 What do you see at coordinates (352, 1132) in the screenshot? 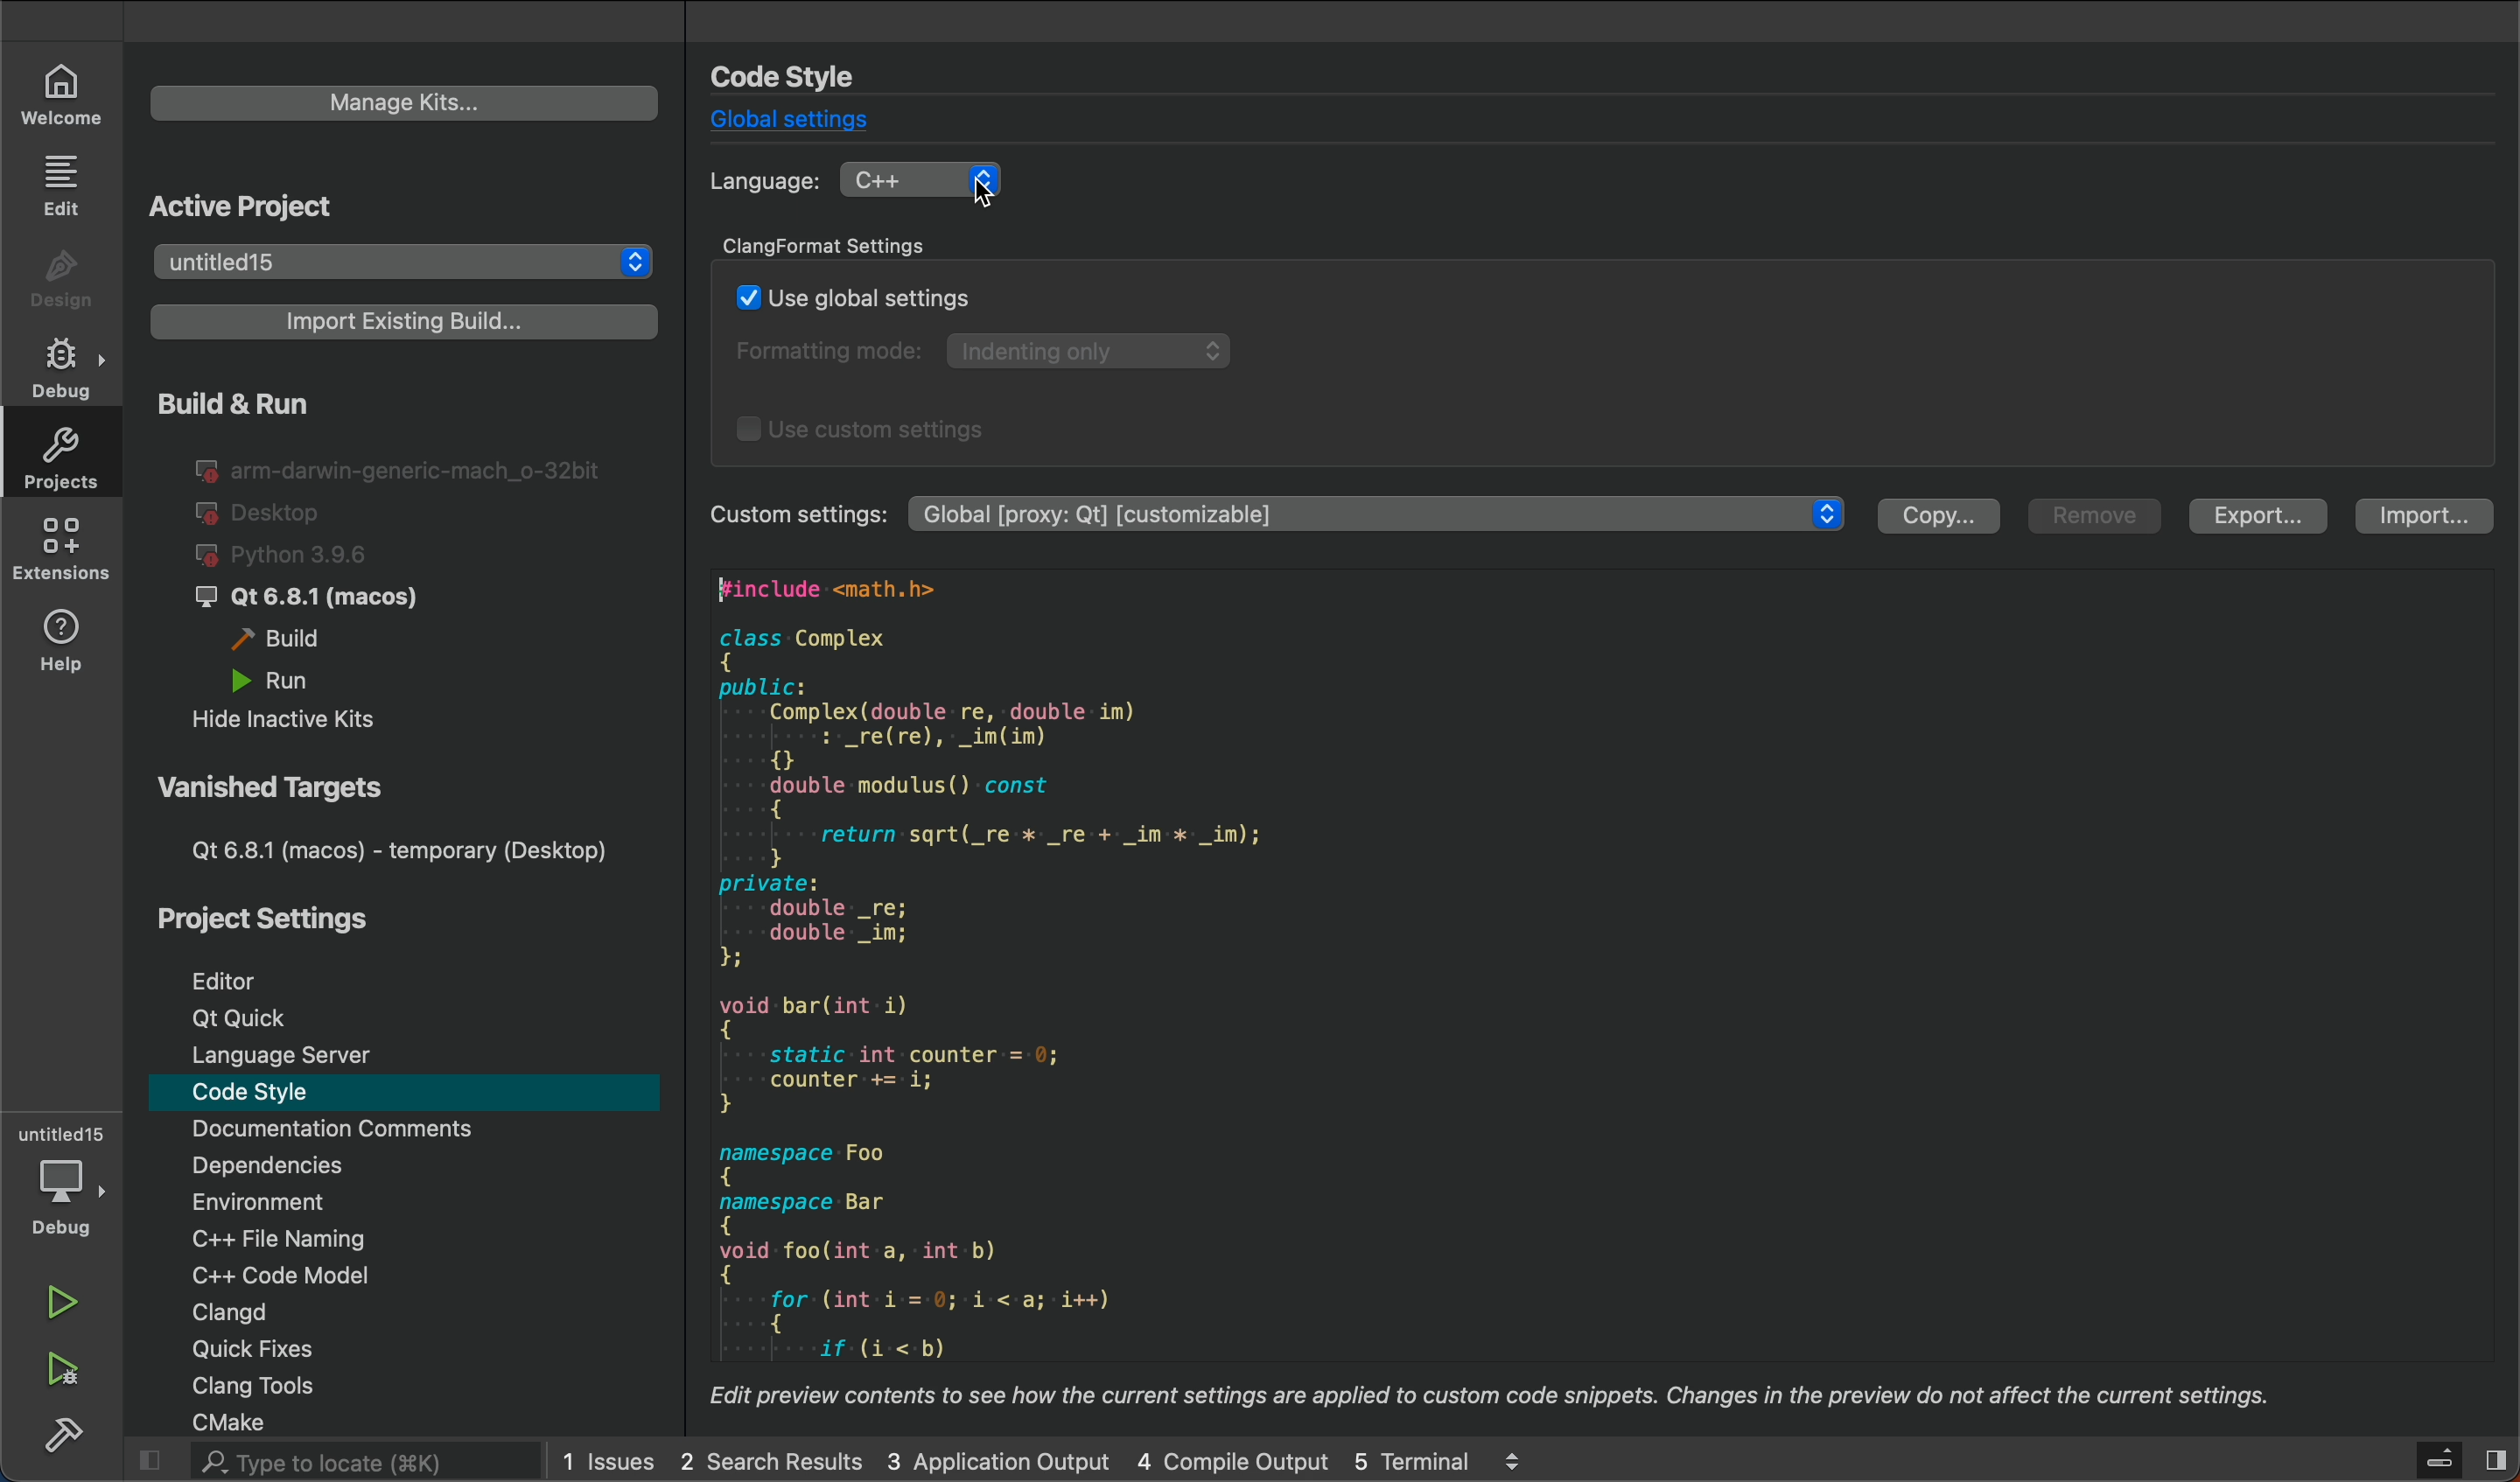
I see `` at bounding box center [352, 1132].